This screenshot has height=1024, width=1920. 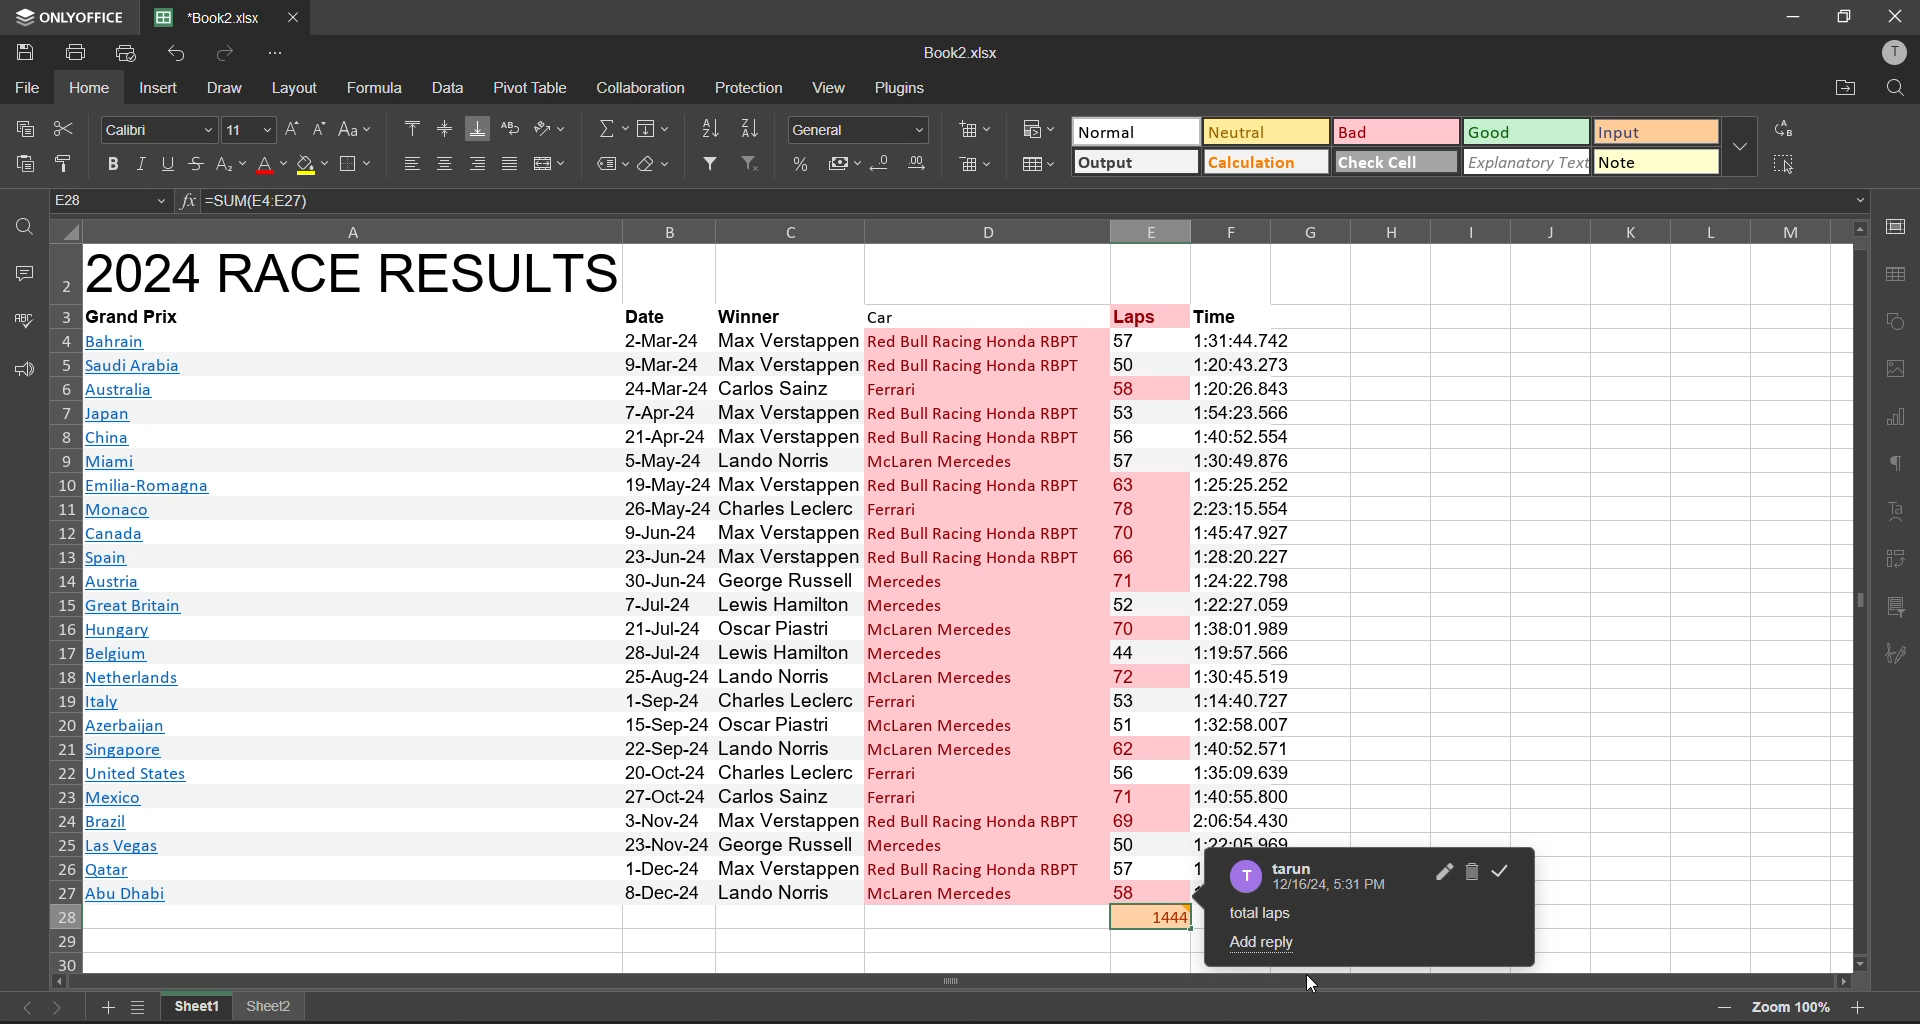 What do you see at coordinates (443, 128) in the screenshot?
I see `align middle` at bounding box center [443, 128].